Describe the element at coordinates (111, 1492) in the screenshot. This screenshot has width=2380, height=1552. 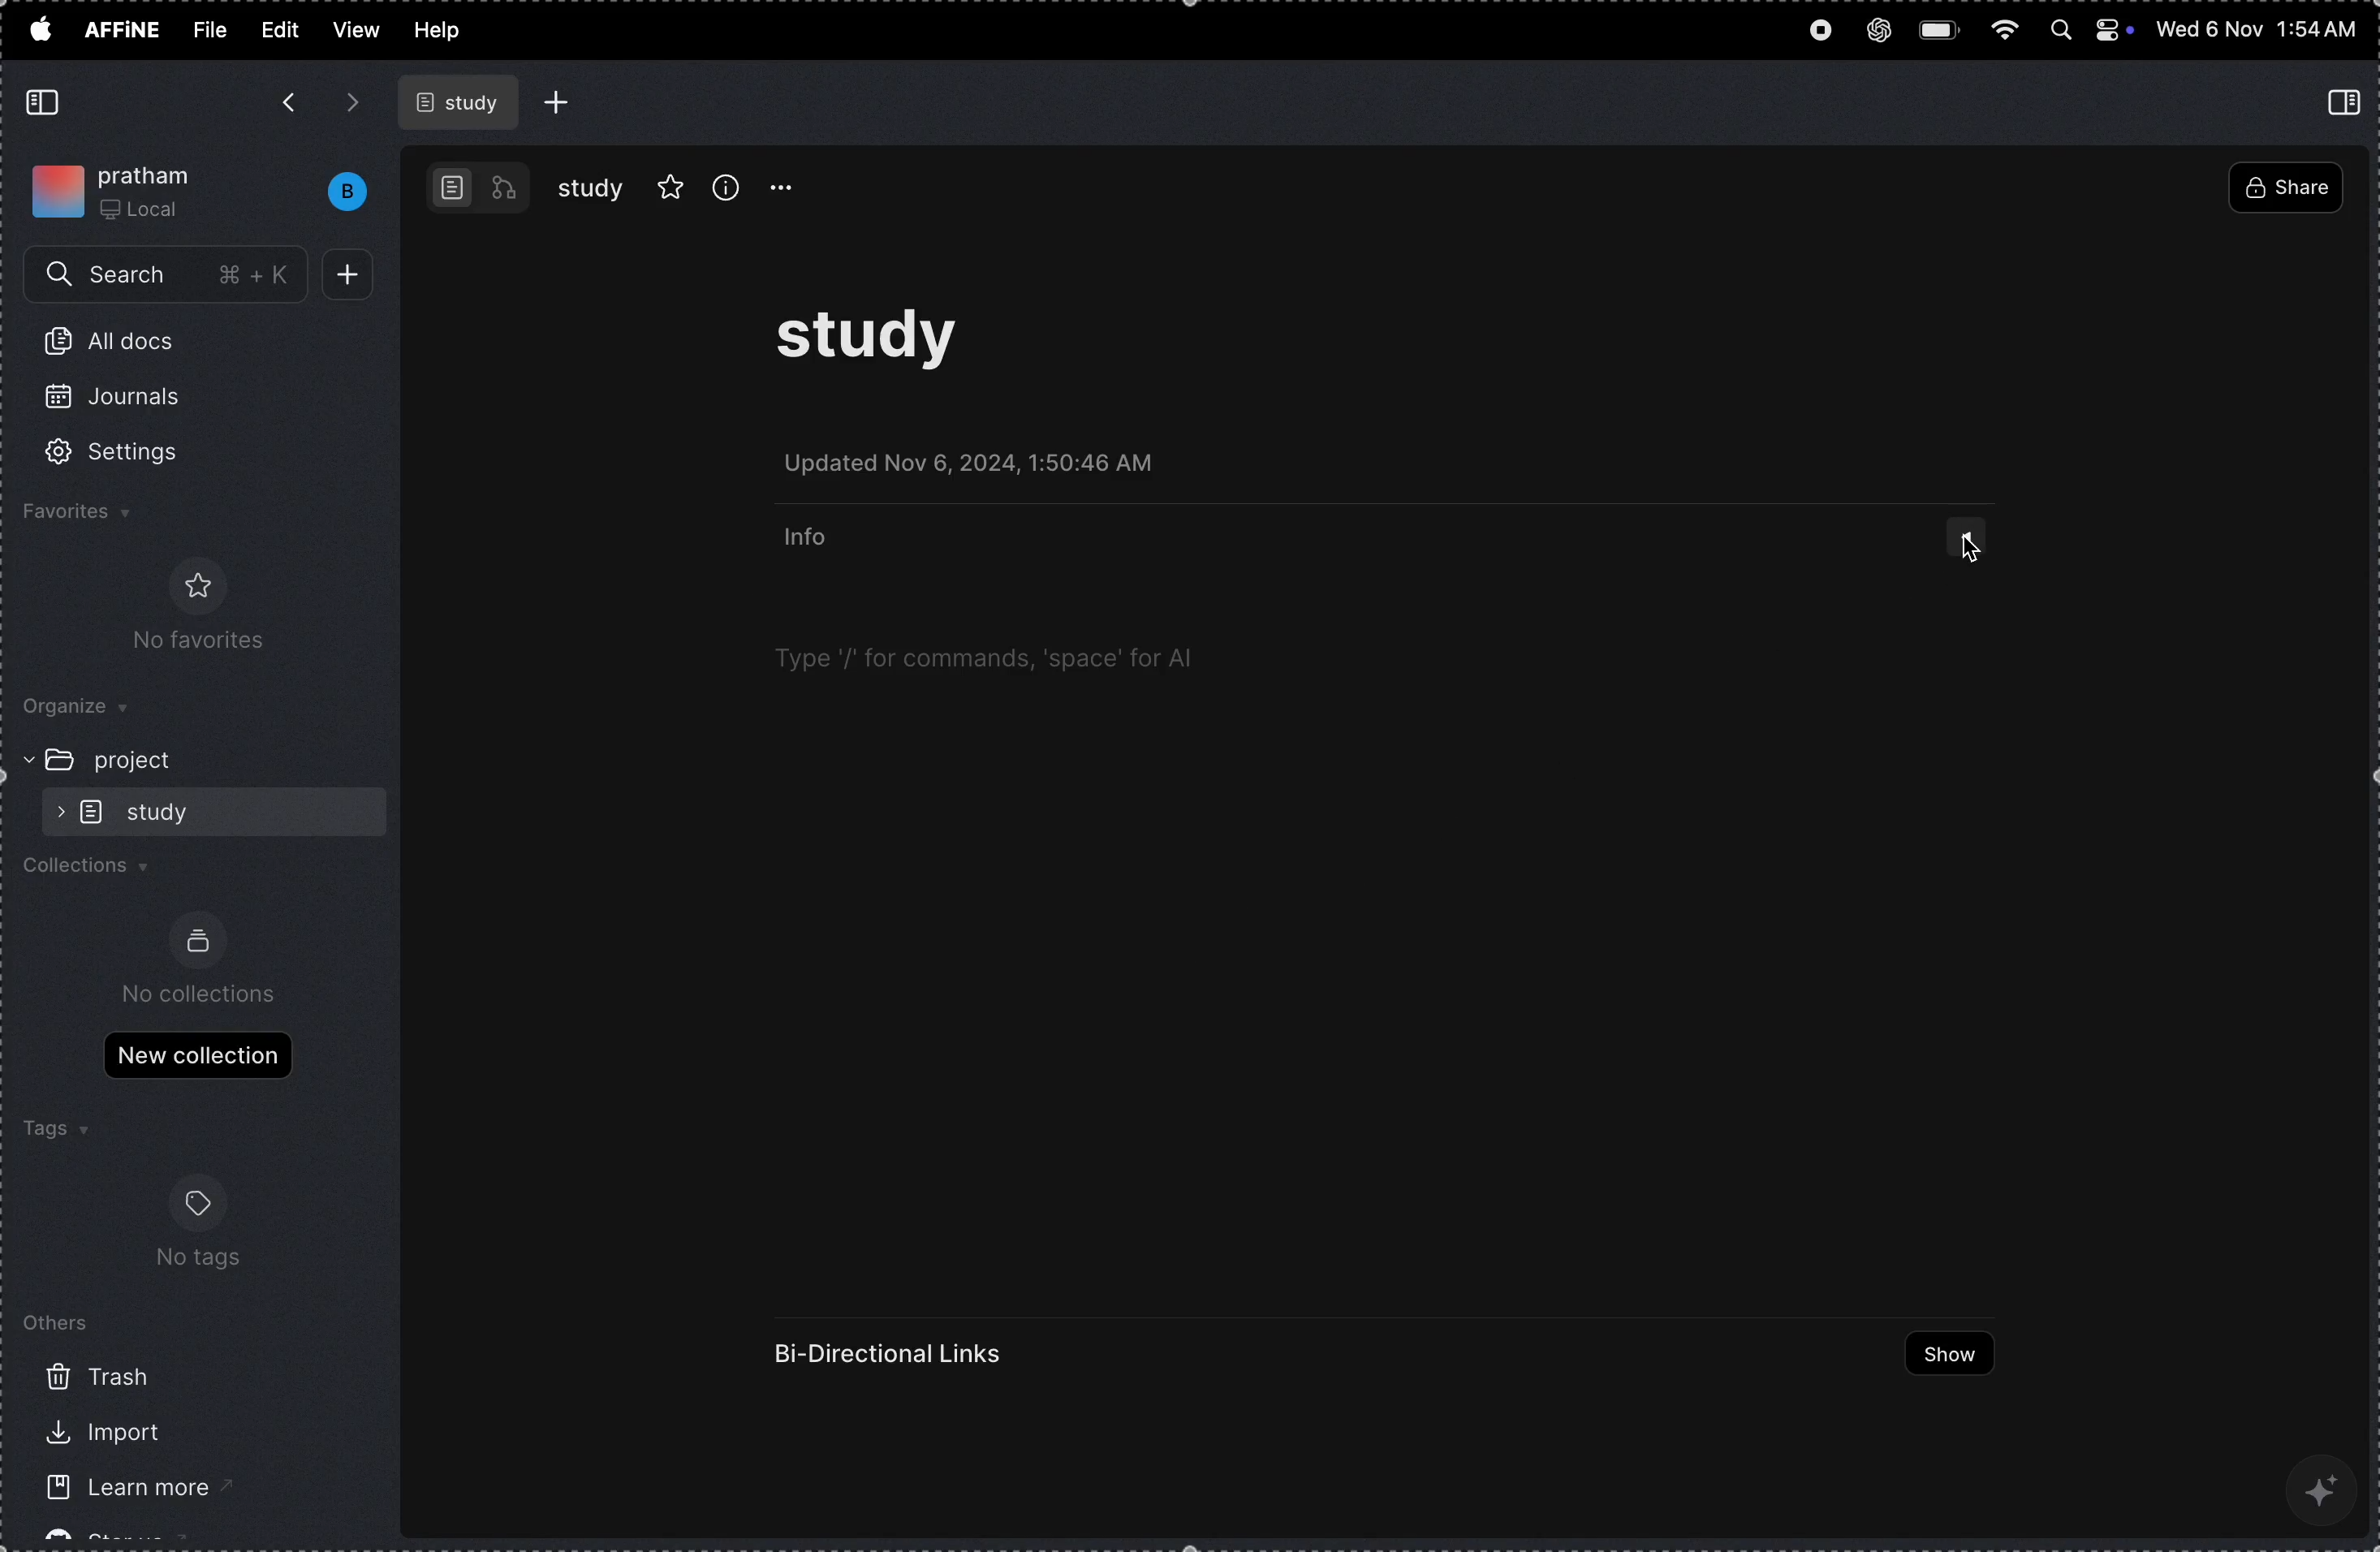
I see `learn` at that location.